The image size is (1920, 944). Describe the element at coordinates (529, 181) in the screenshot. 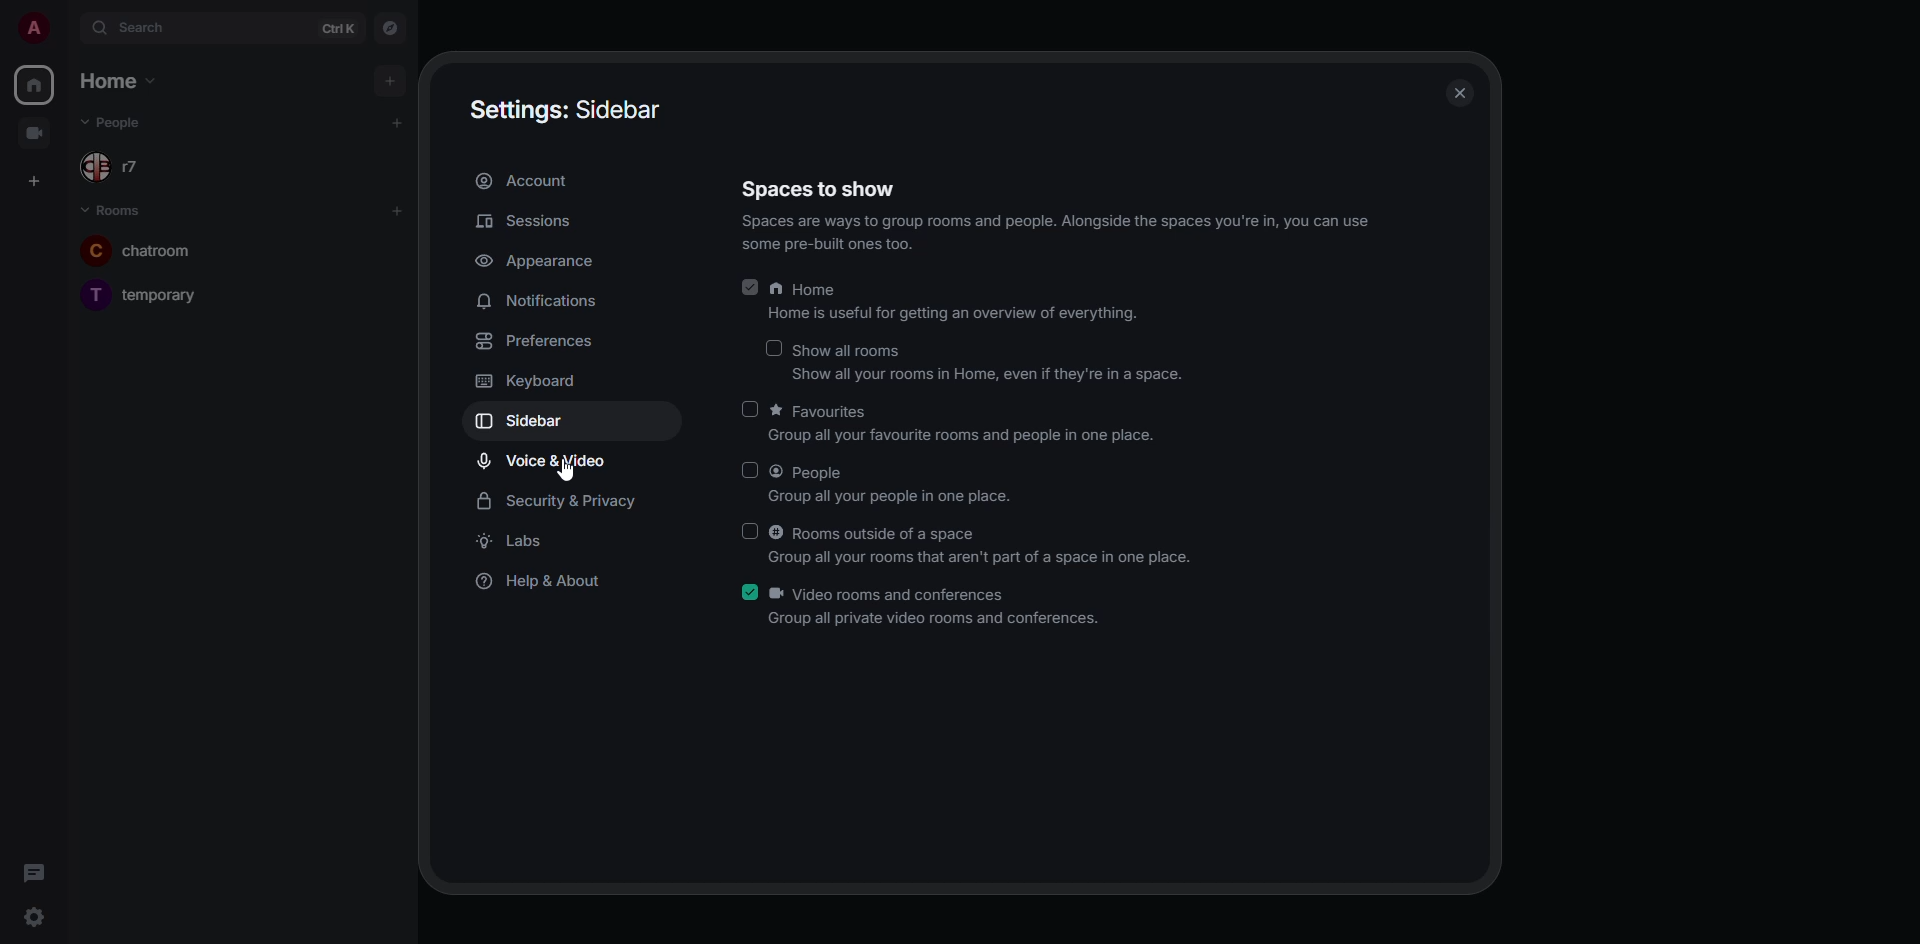

I see `account` at that location.